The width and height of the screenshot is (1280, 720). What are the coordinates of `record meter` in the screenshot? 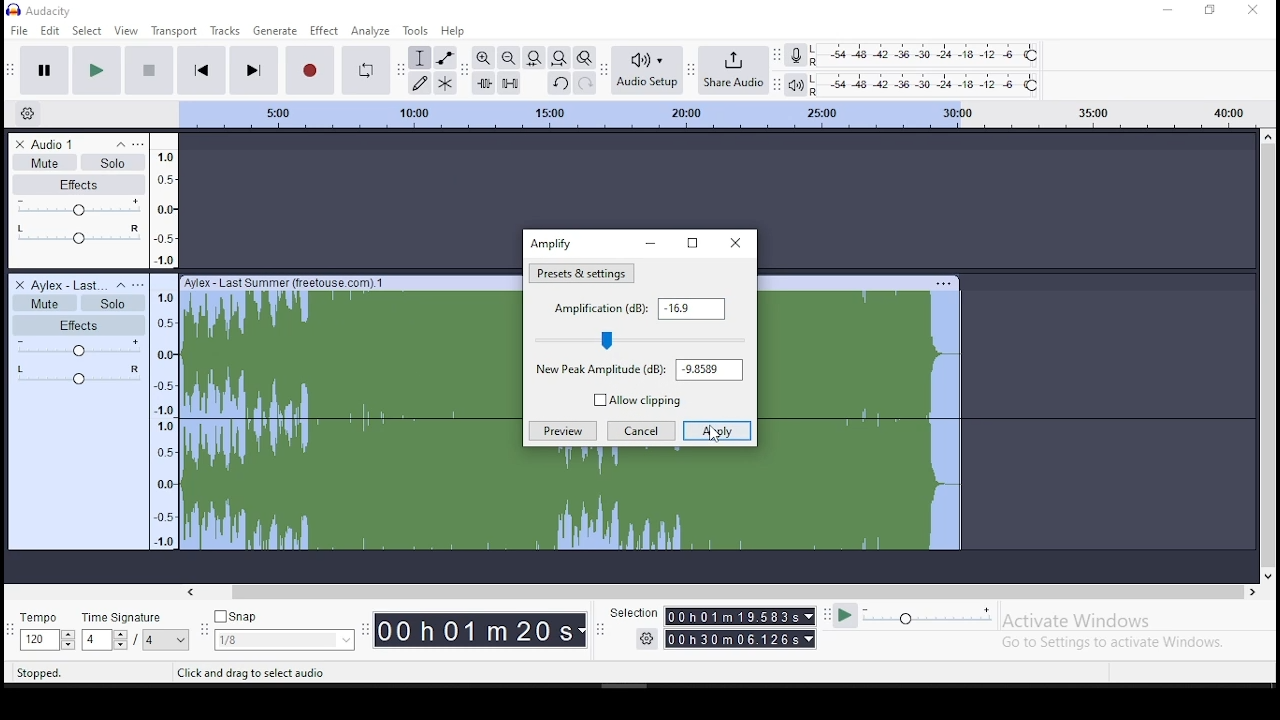 It's located at (795, 56).